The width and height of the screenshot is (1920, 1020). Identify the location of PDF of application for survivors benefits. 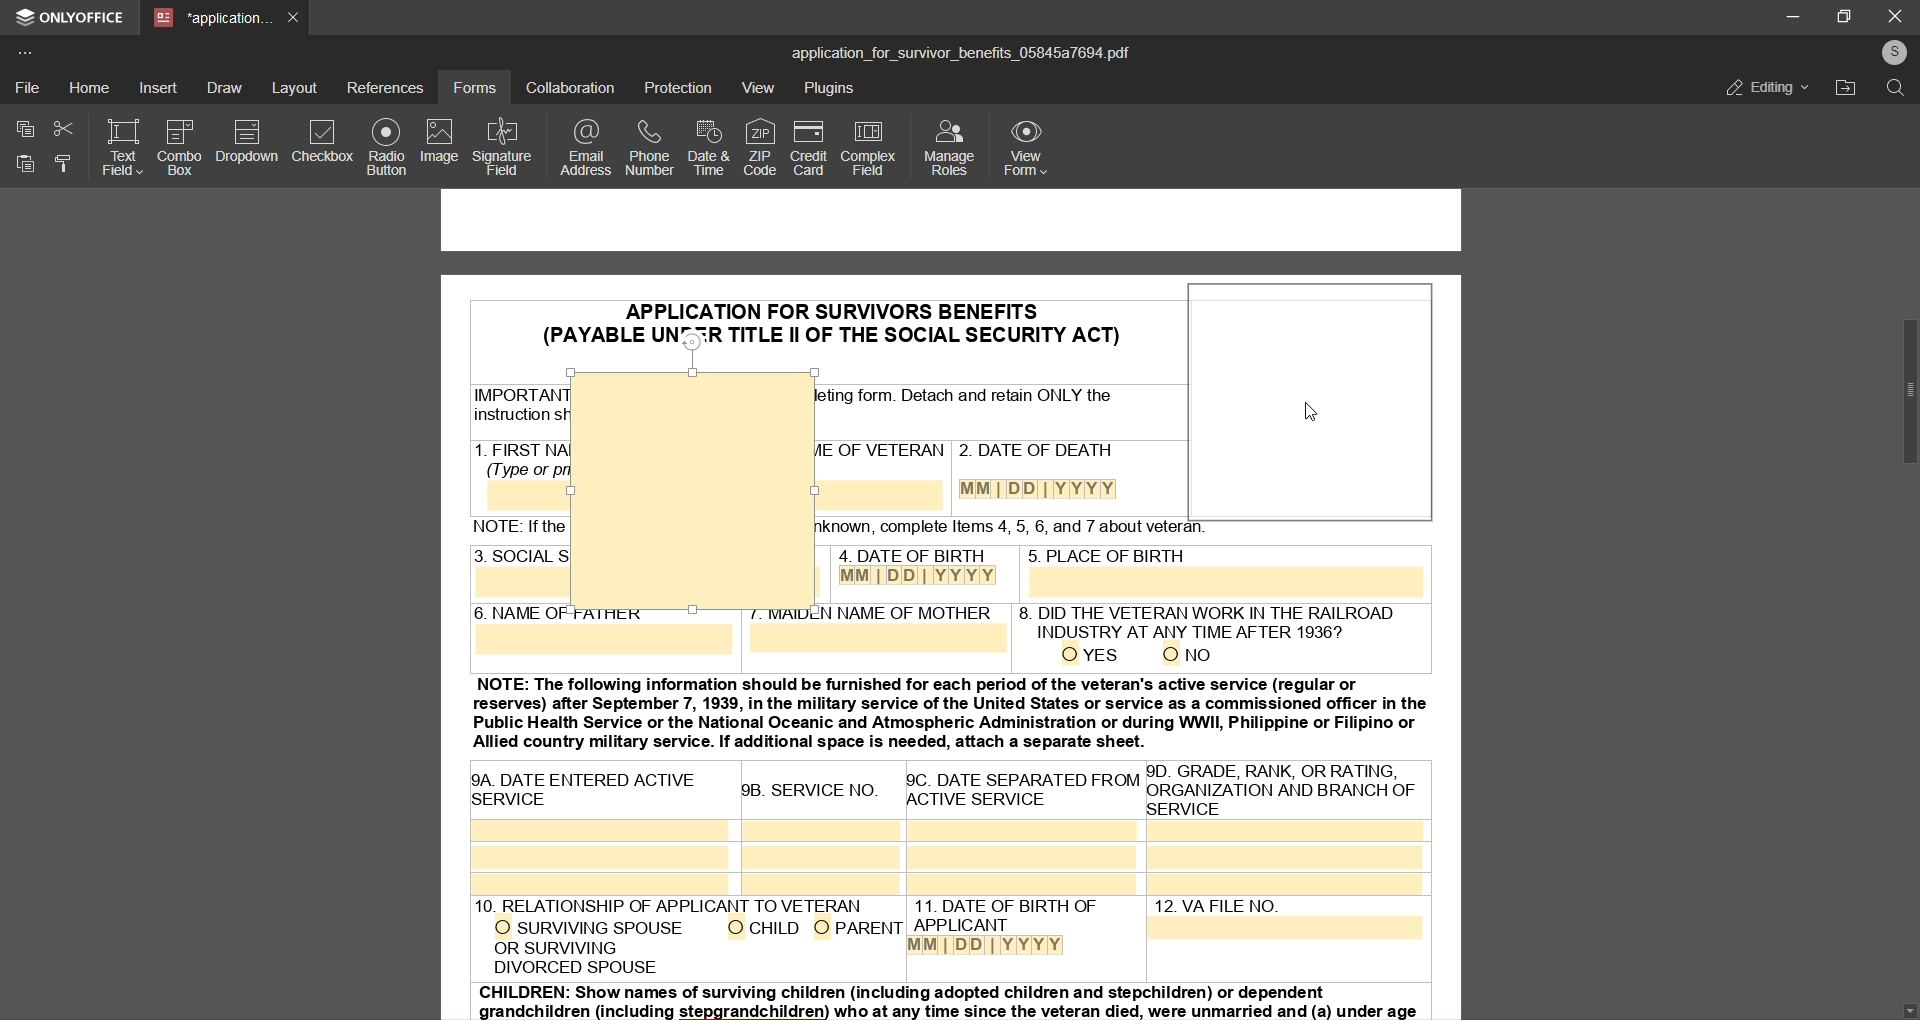
(681, 324).